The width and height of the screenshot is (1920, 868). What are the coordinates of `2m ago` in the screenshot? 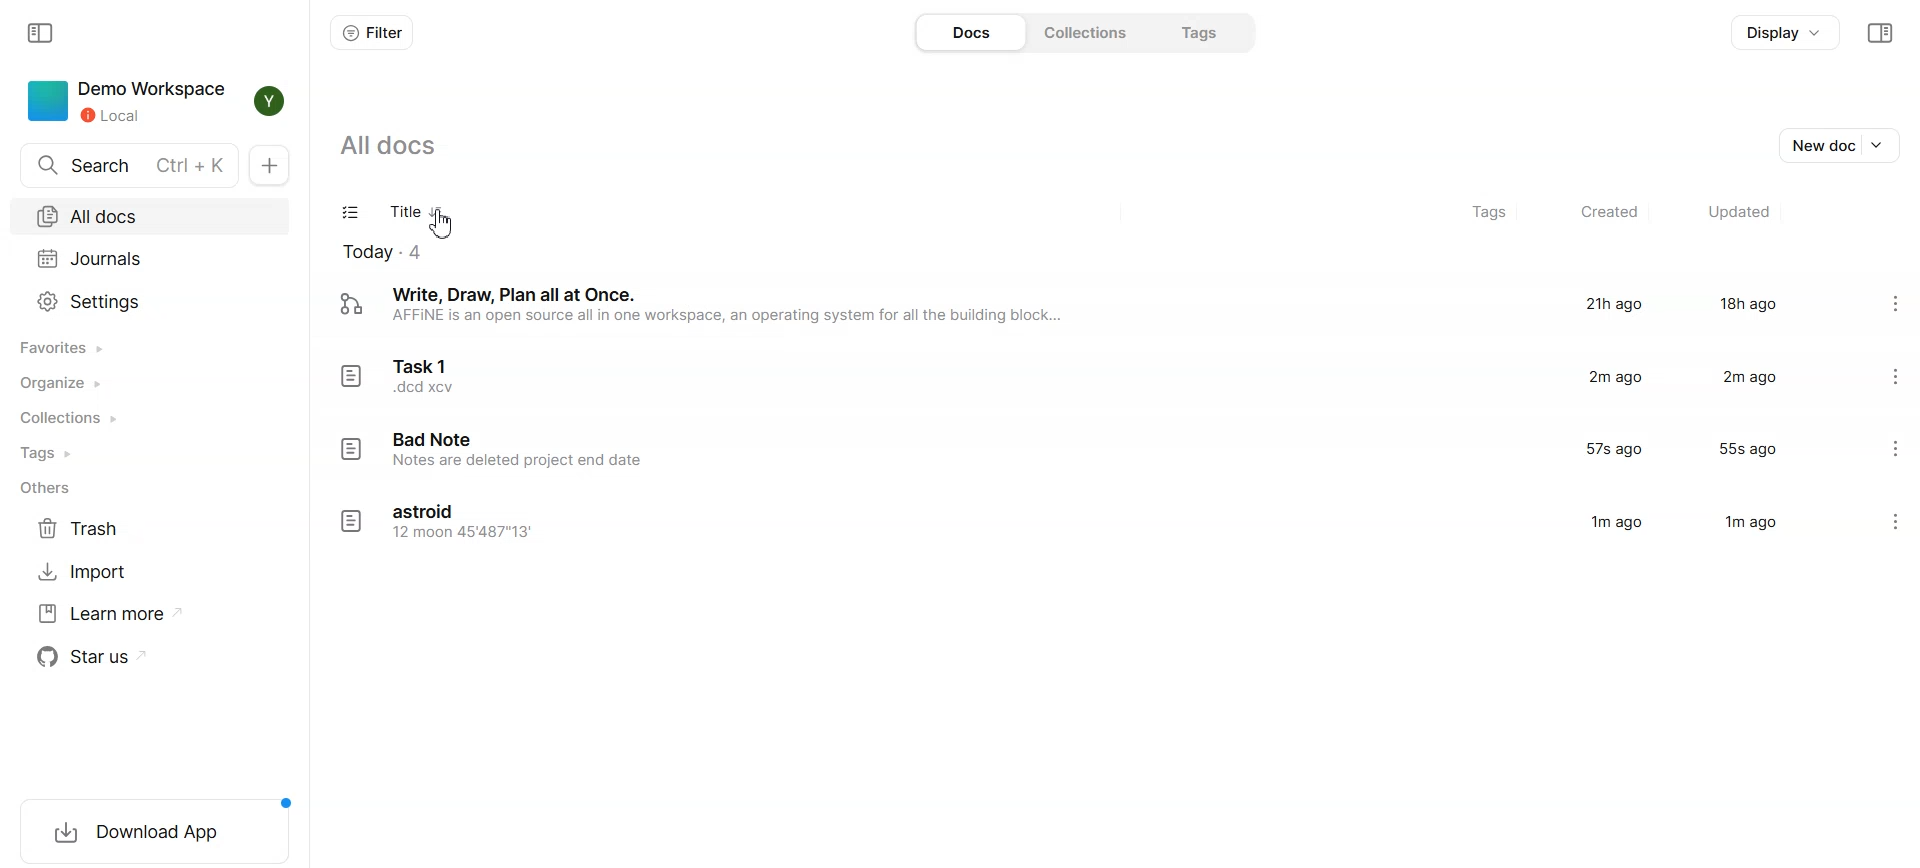 It's located at (1753, 379).